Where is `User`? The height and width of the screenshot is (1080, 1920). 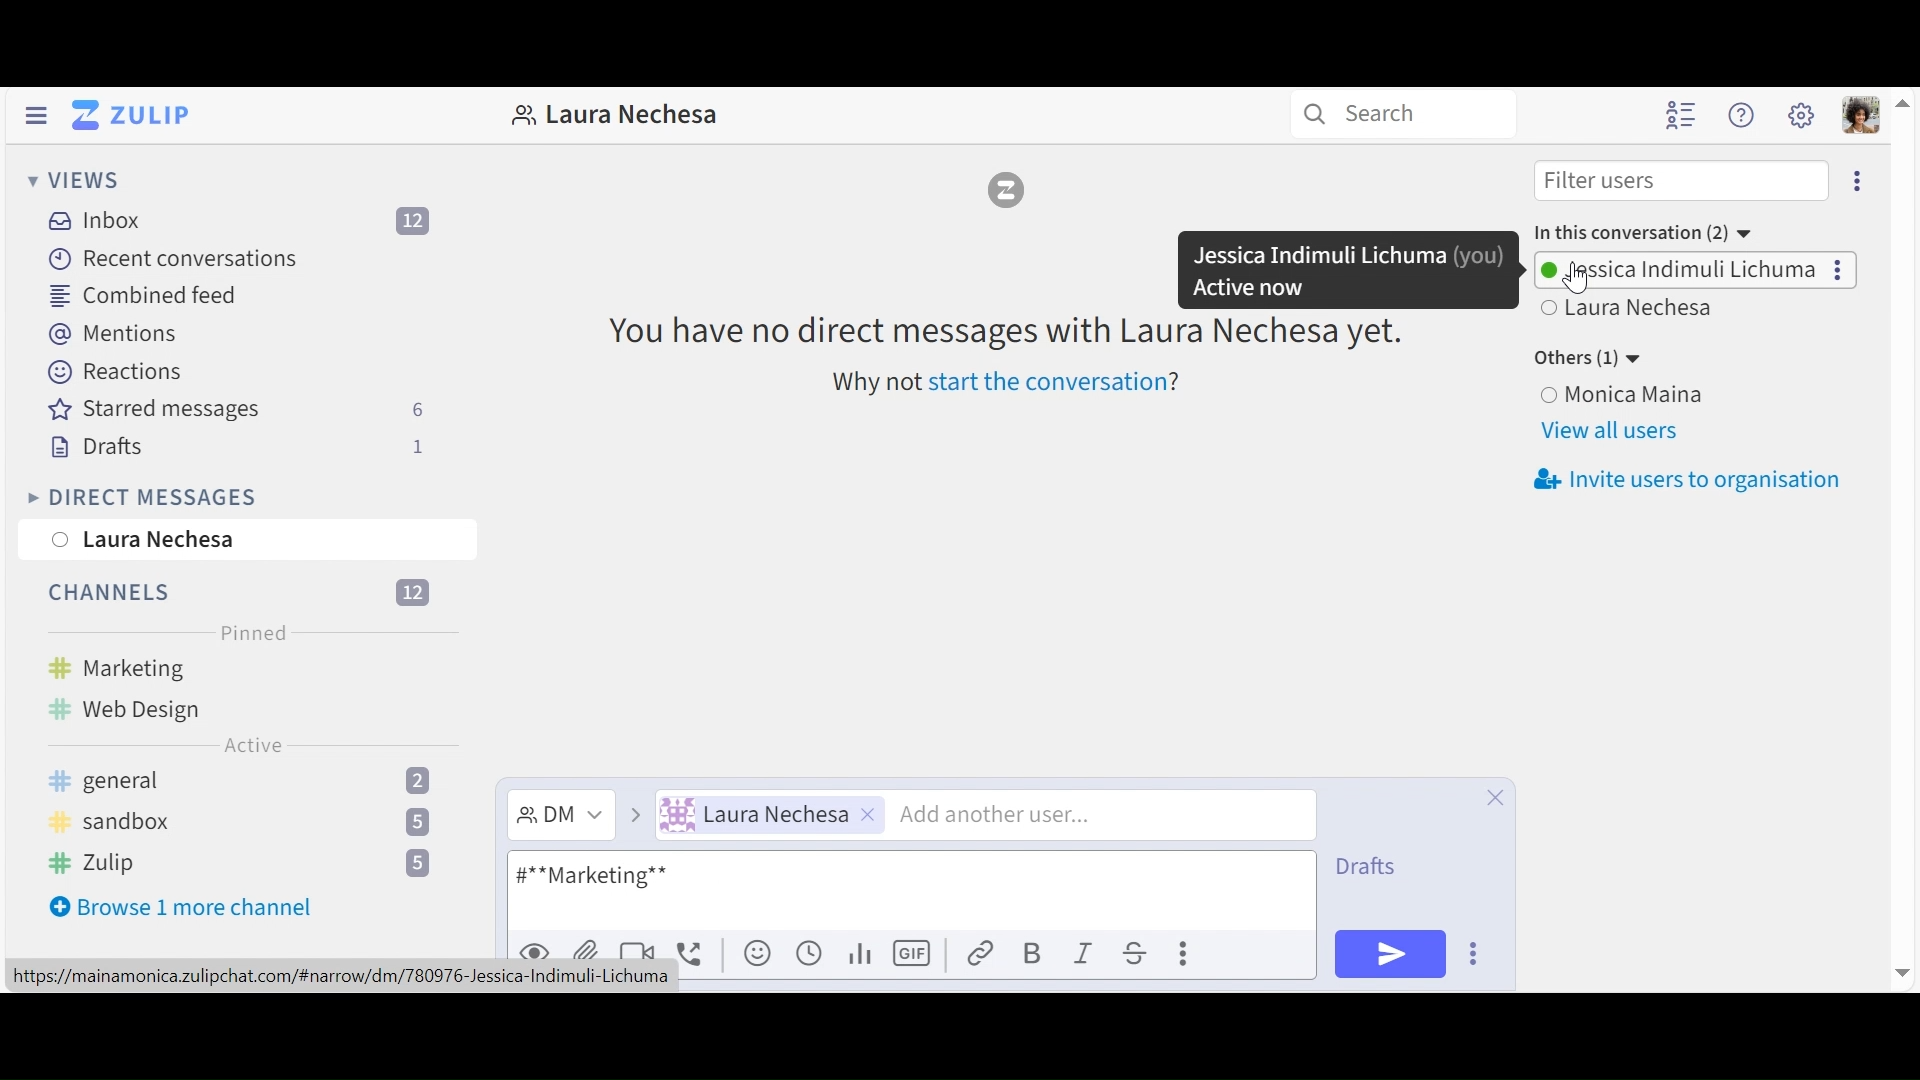 User is located at coordinates (769, 815).